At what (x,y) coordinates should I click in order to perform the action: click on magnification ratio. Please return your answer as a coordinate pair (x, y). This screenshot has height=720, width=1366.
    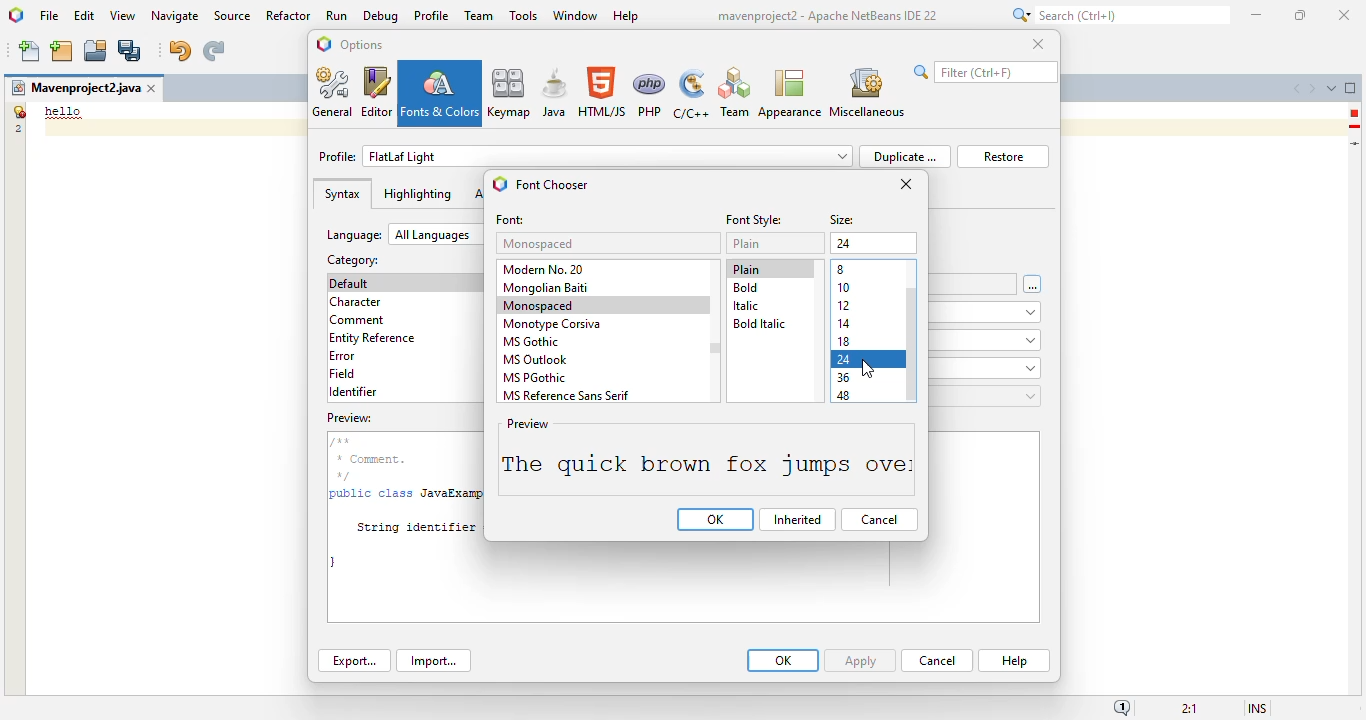
    Looking at the image, I should click on (1188, 707).